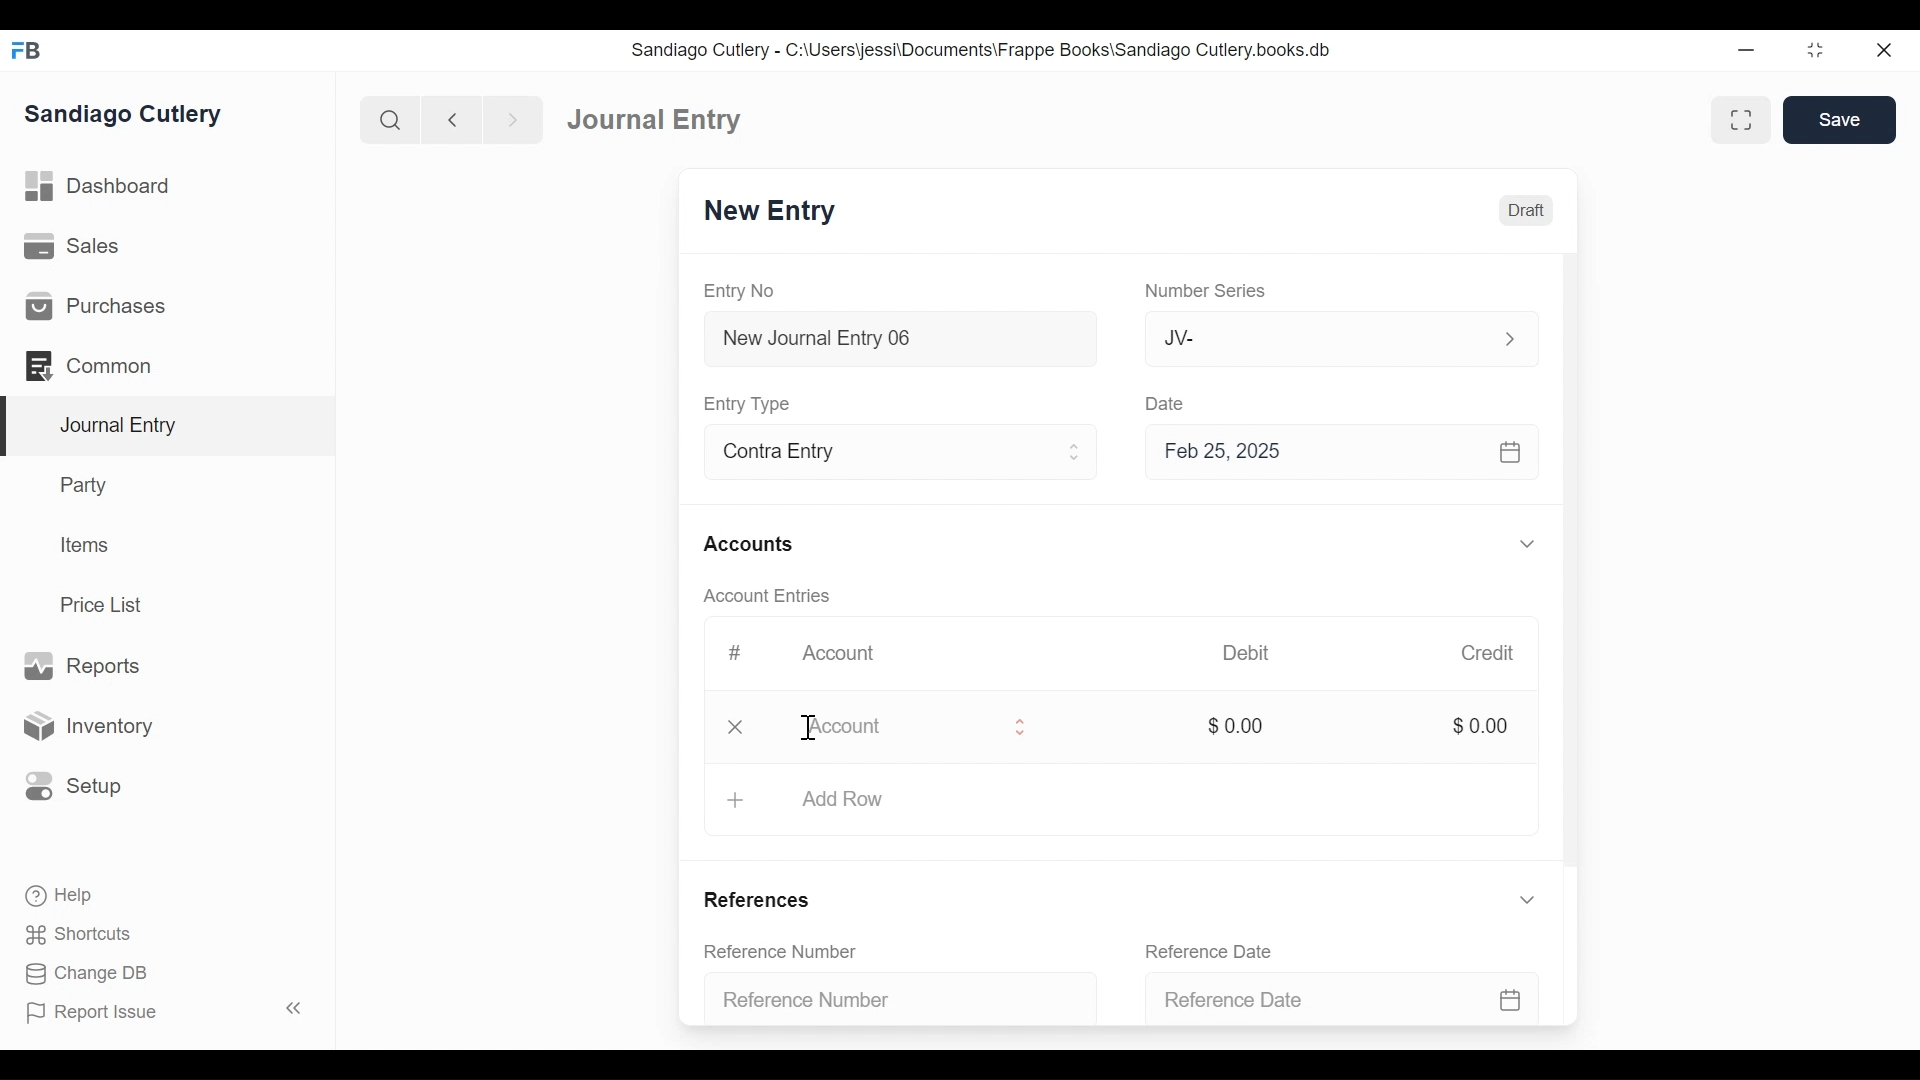 Image resolution: width=1920 pixels, height=1080 pixels. What do you see at coordinates (765, 901) in the screenshot?
I see `References` at bounding box center [765, 901].